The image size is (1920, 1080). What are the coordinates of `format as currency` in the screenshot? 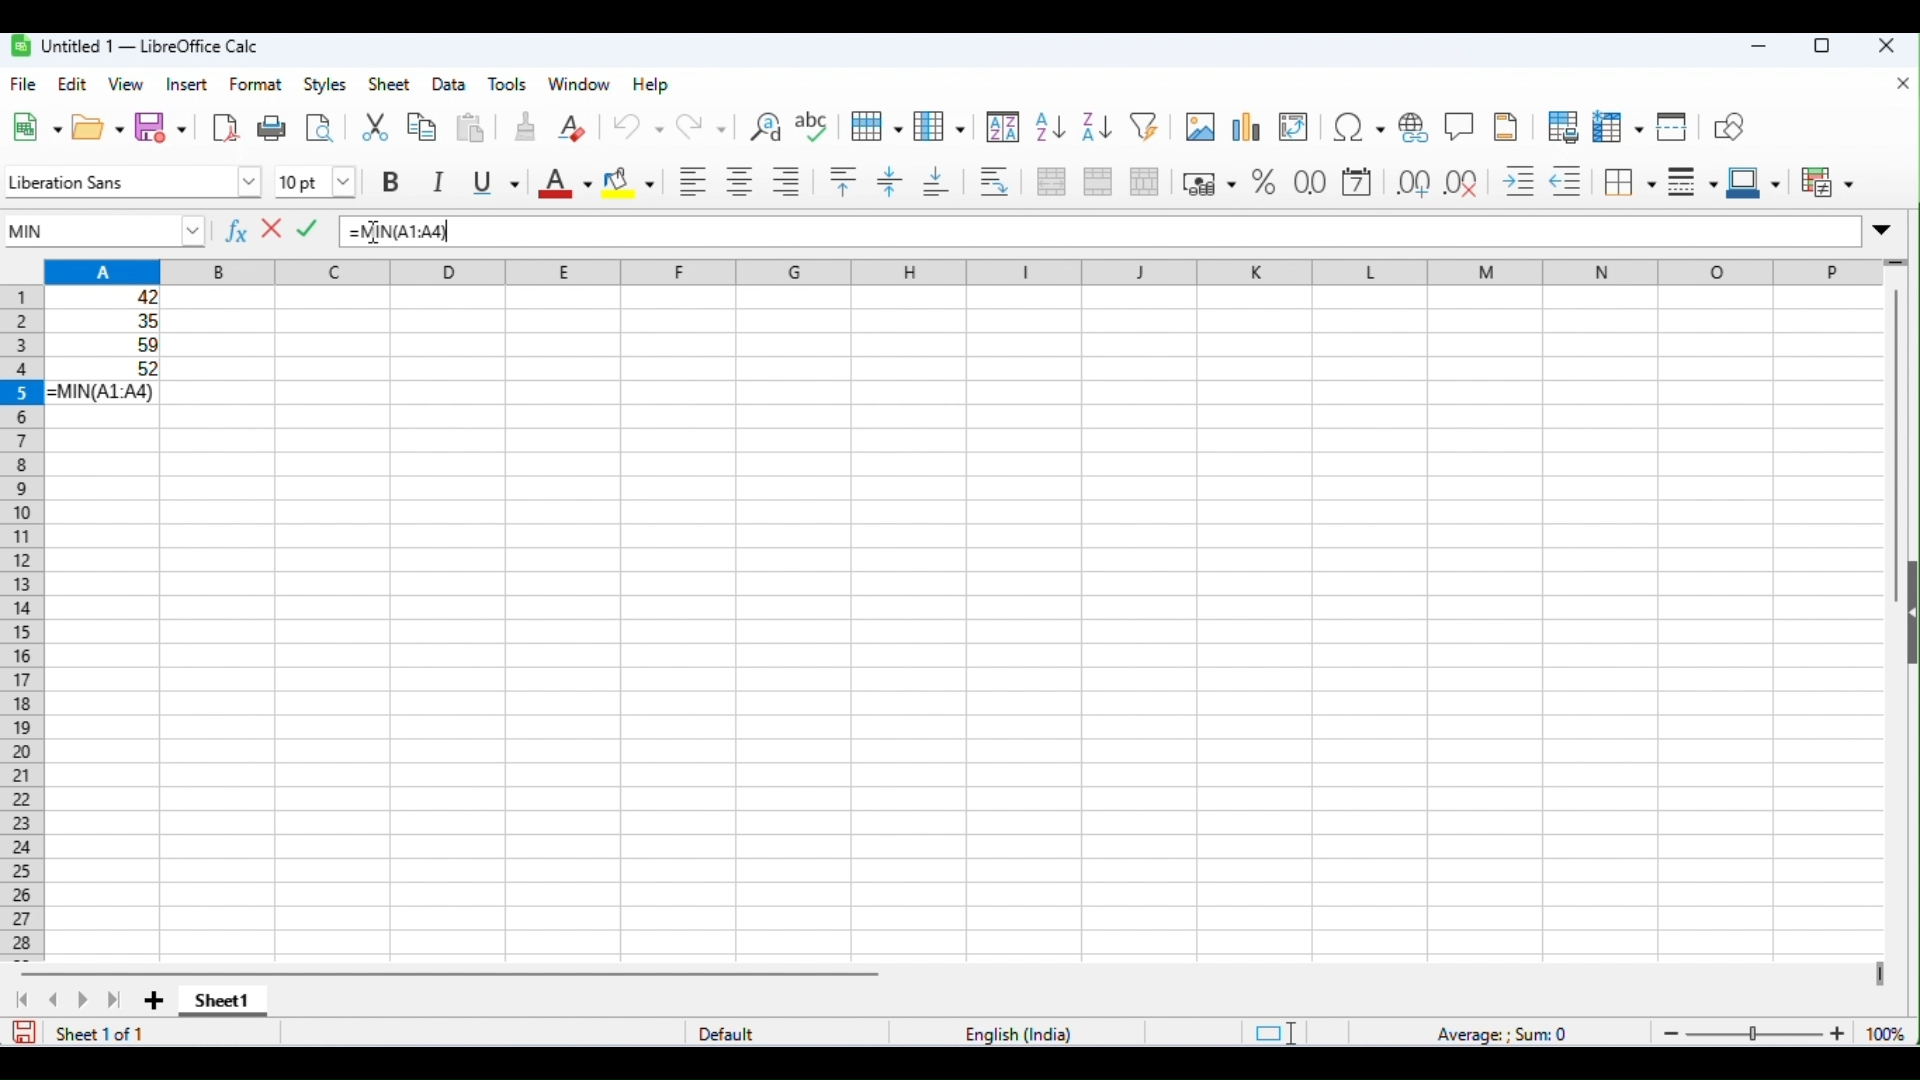 It's located at (1210, 181).